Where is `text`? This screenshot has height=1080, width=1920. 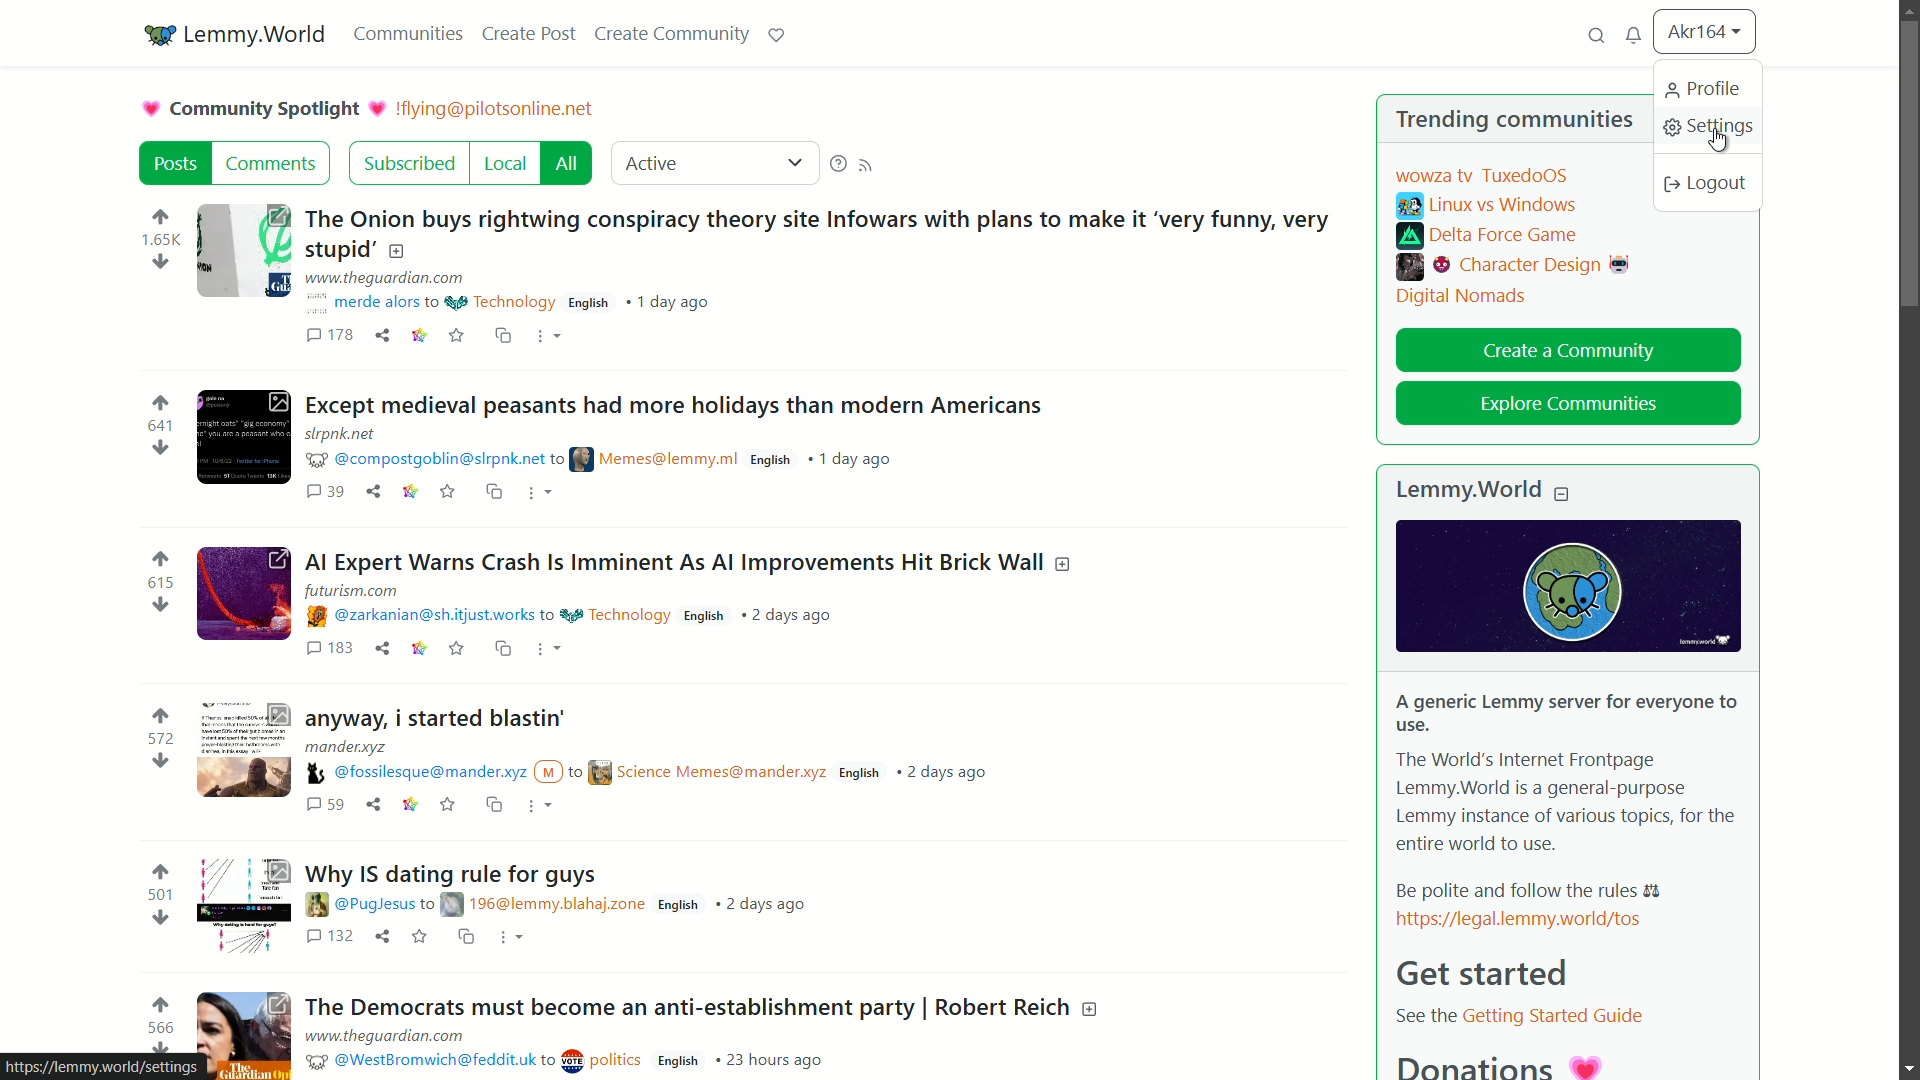 text is located at coordinates (1511, 1017).